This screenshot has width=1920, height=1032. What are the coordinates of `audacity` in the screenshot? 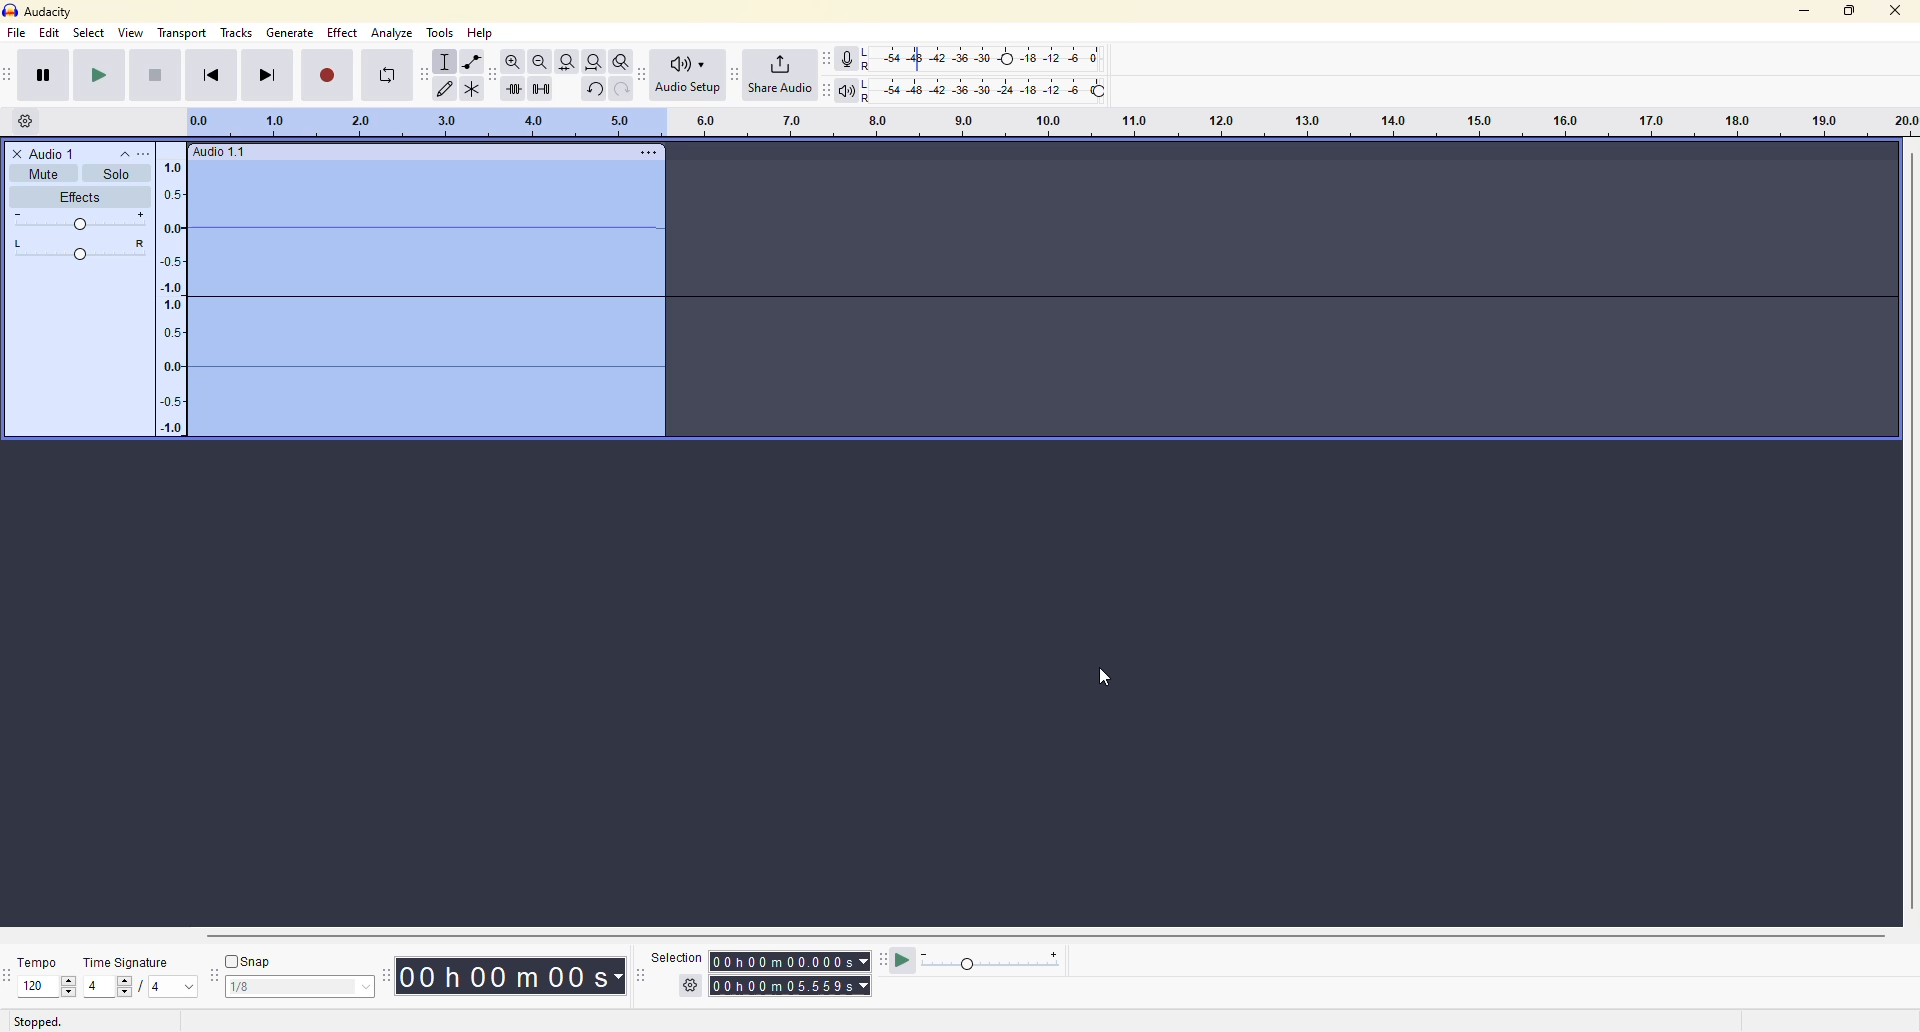 It's located at (37, 11).